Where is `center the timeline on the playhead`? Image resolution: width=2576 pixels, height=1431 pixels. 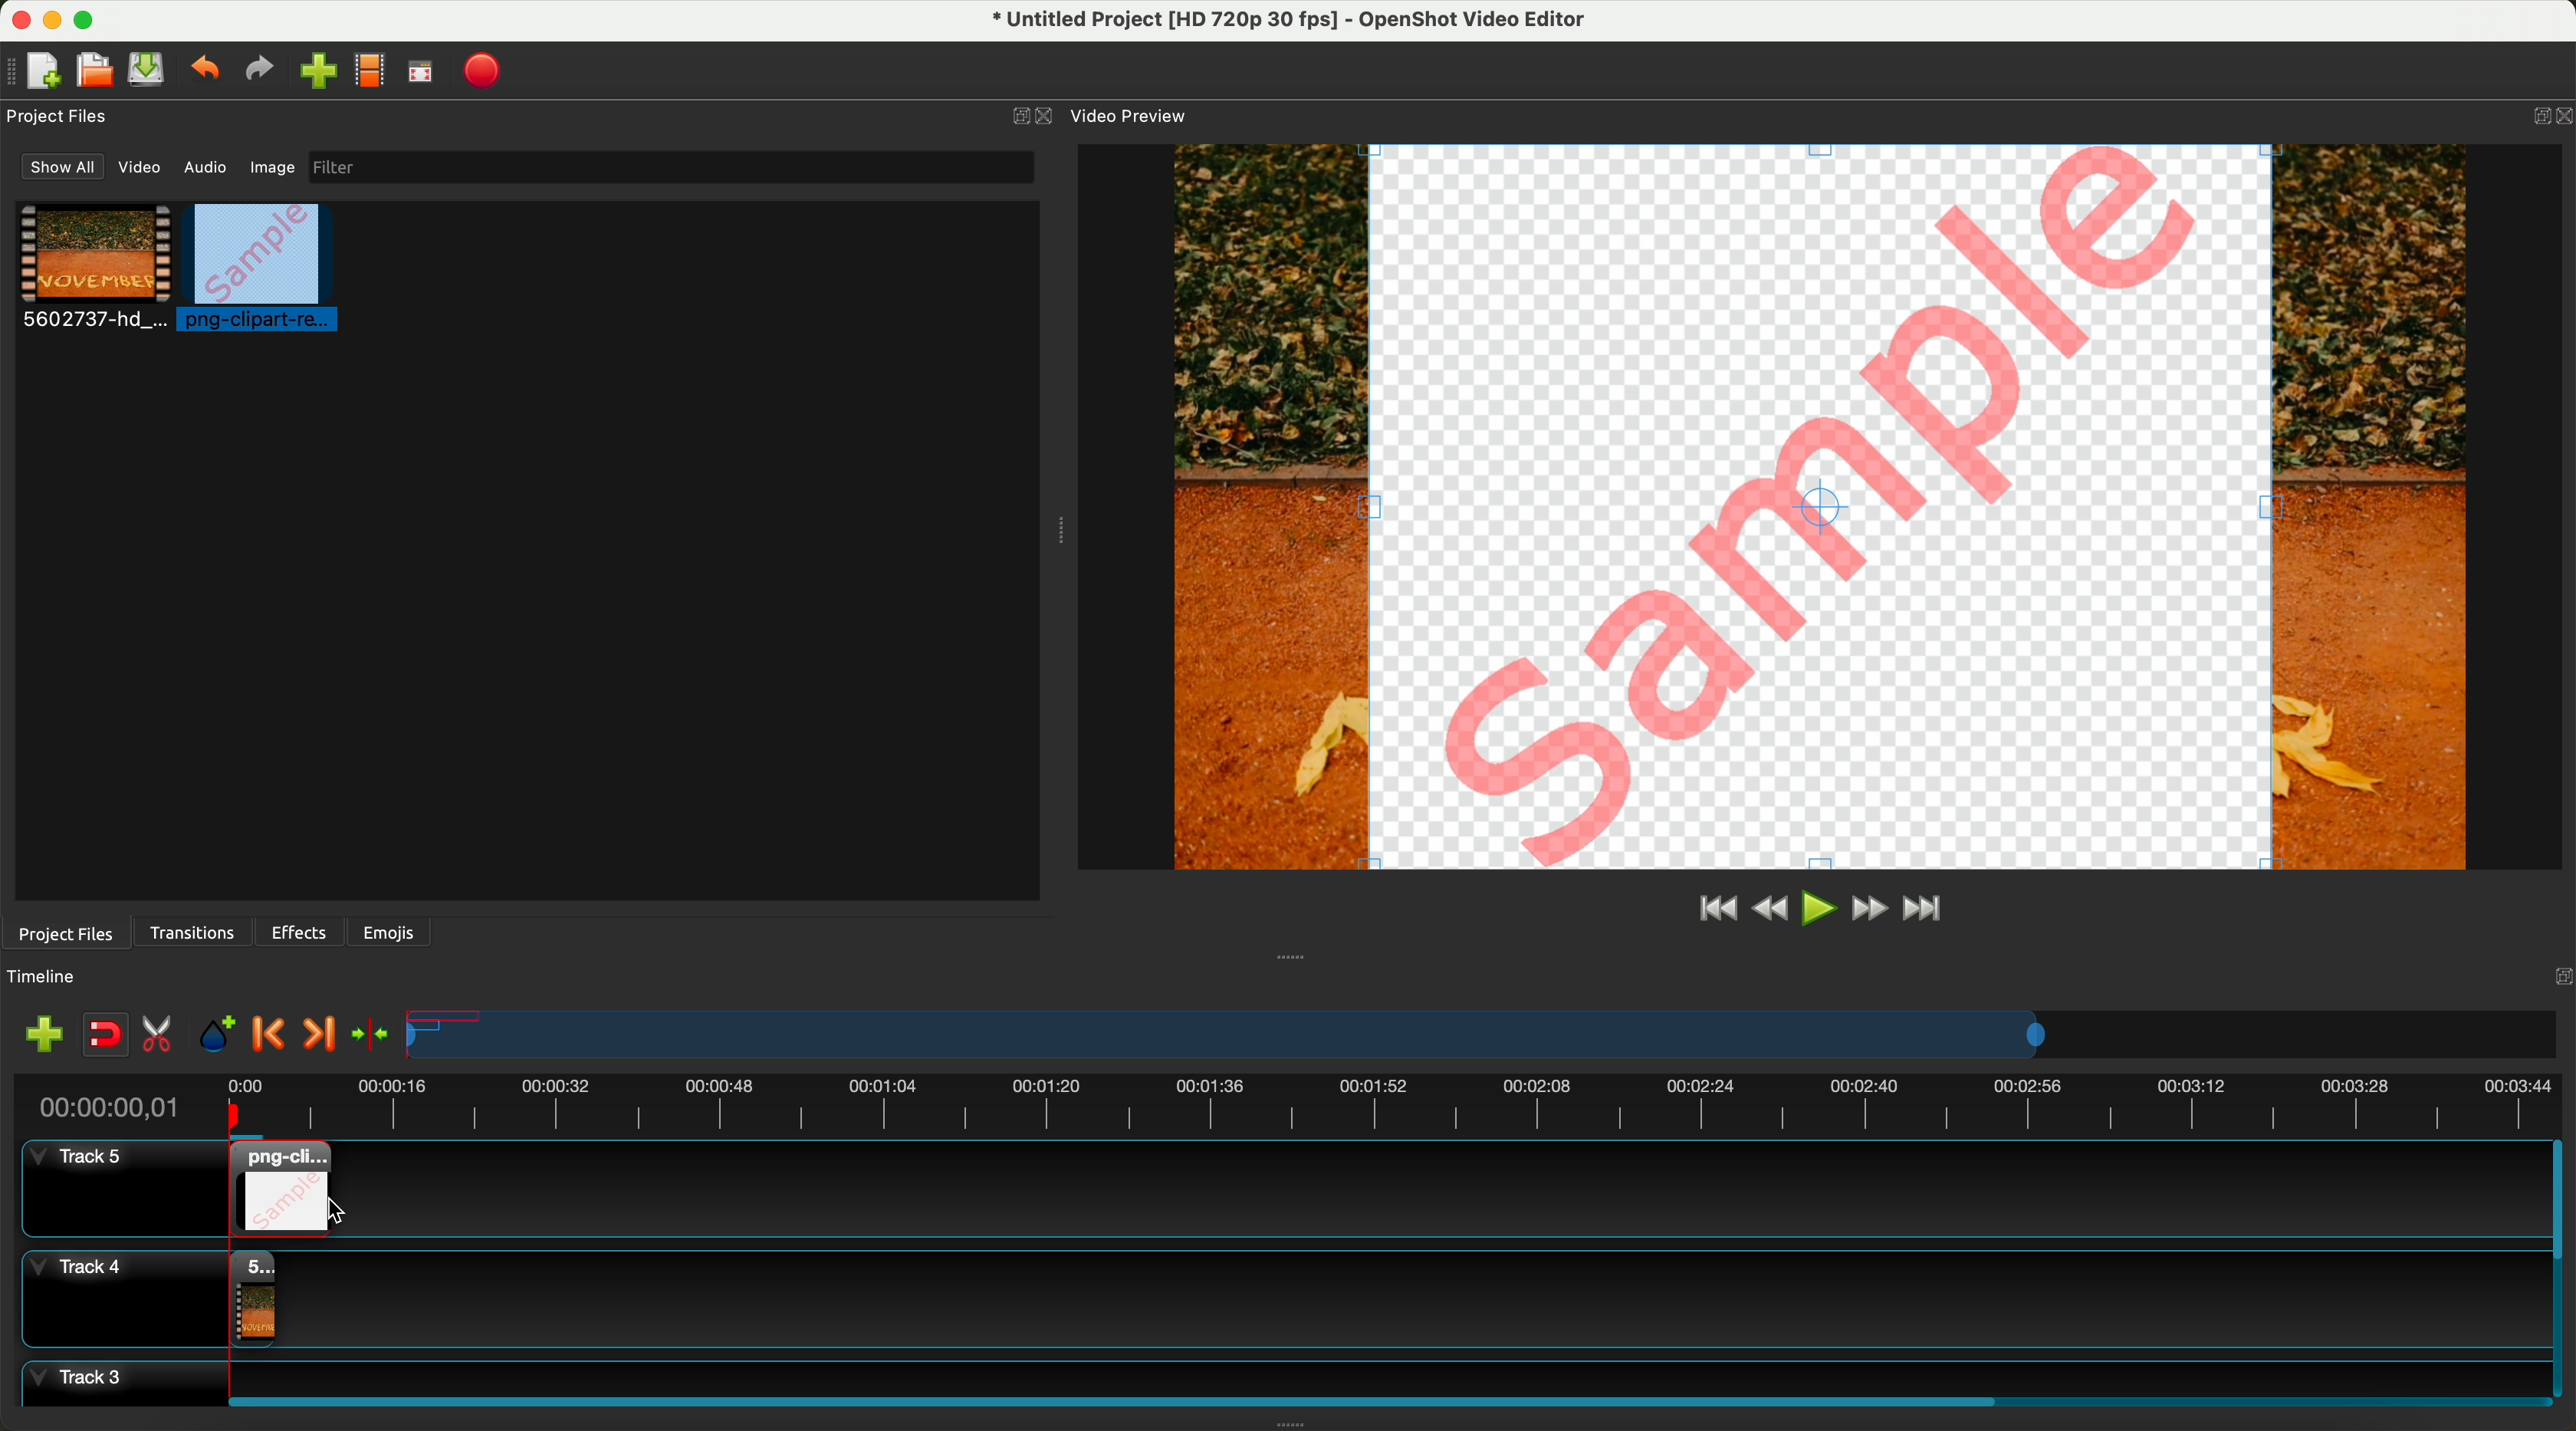 center the timeline on the playhead is located at coordinates (369, 1033).